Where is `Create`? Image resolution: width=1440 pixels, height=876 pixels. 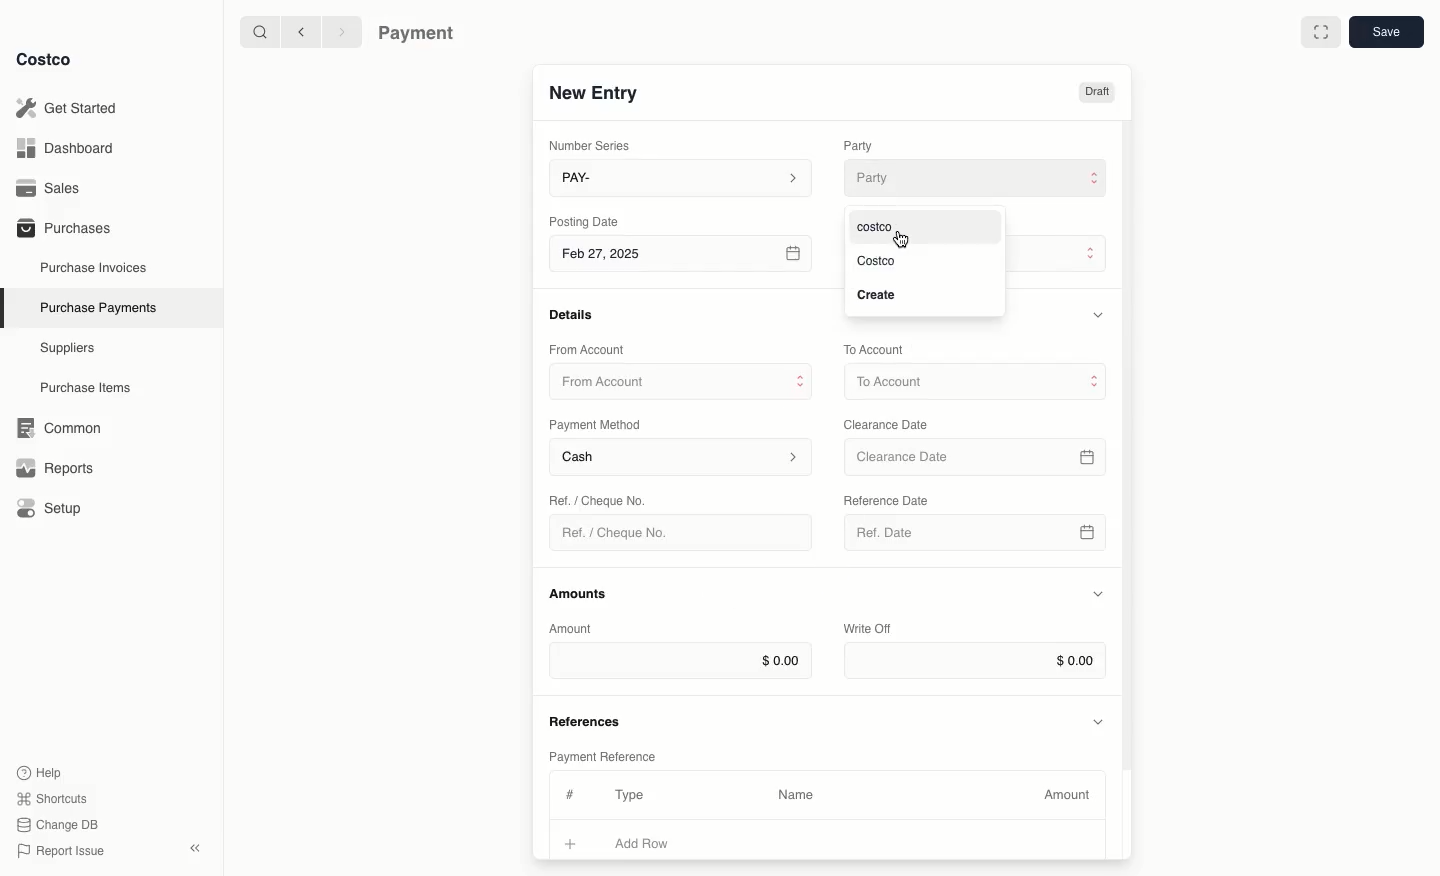
Create is located at coordinates (874, 296).